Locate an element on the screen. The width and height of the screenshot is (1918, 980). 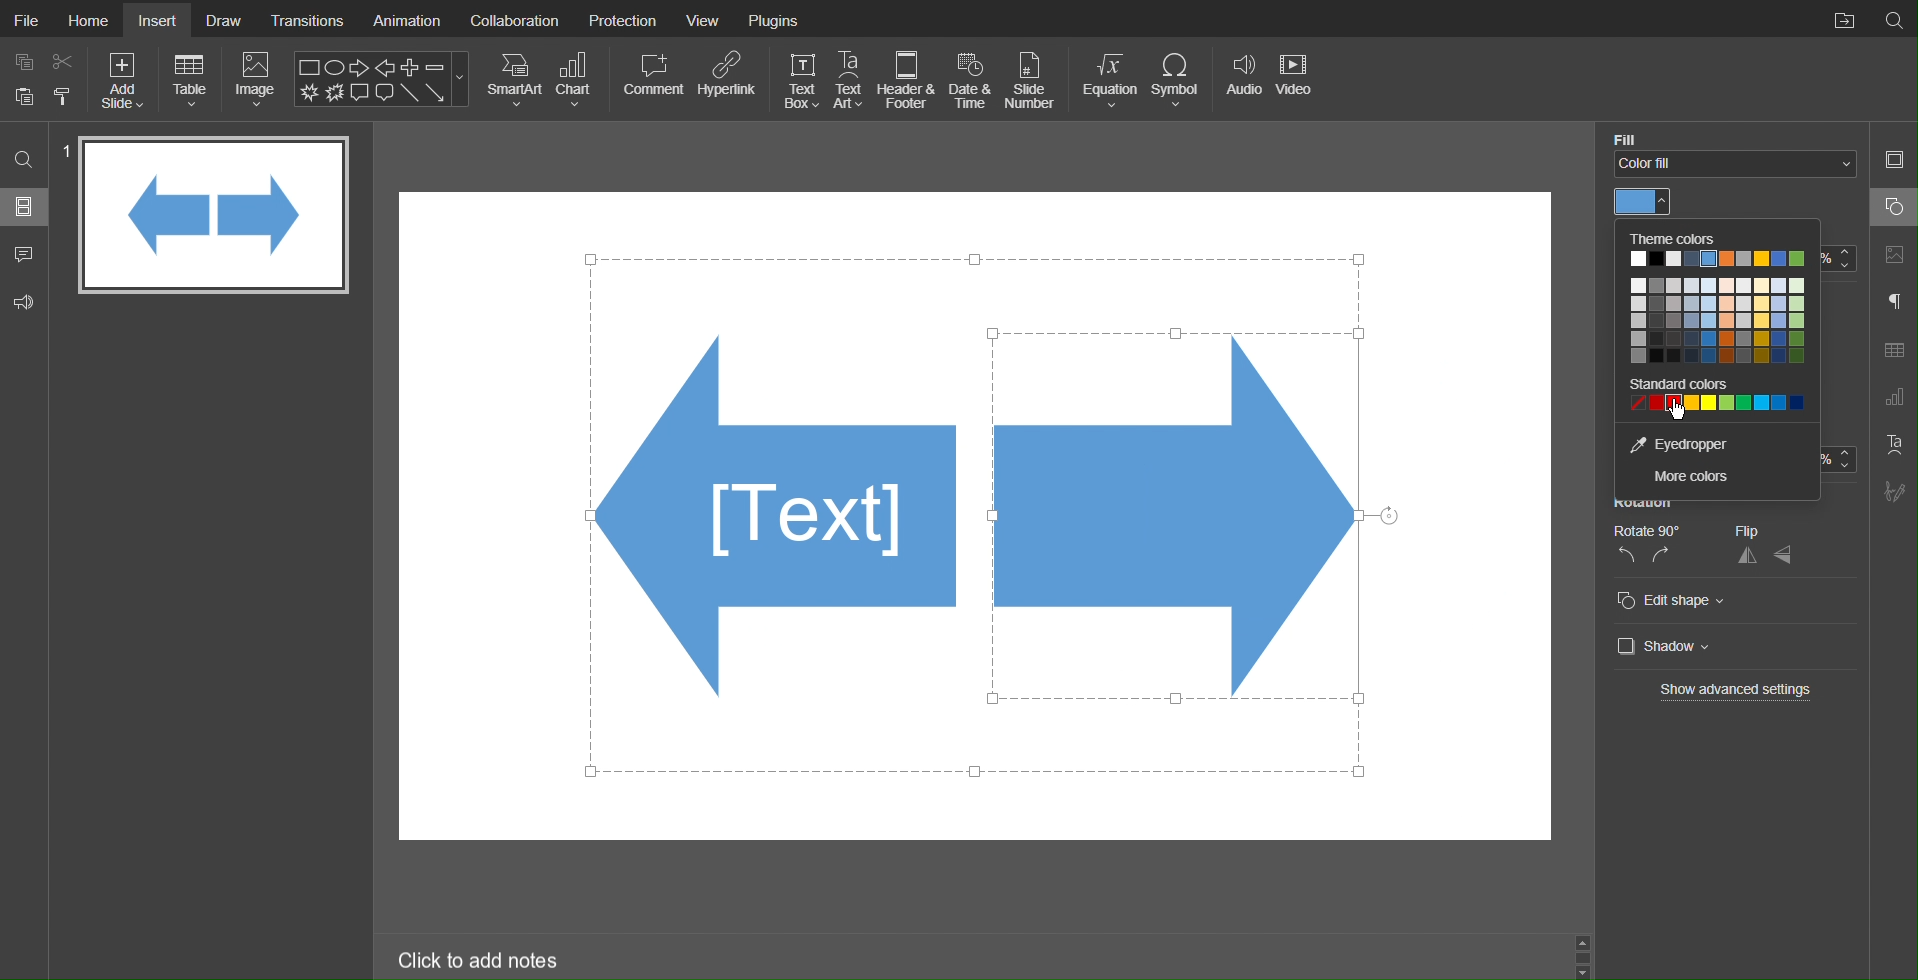
Equation is located at coordinates (1107, 80).